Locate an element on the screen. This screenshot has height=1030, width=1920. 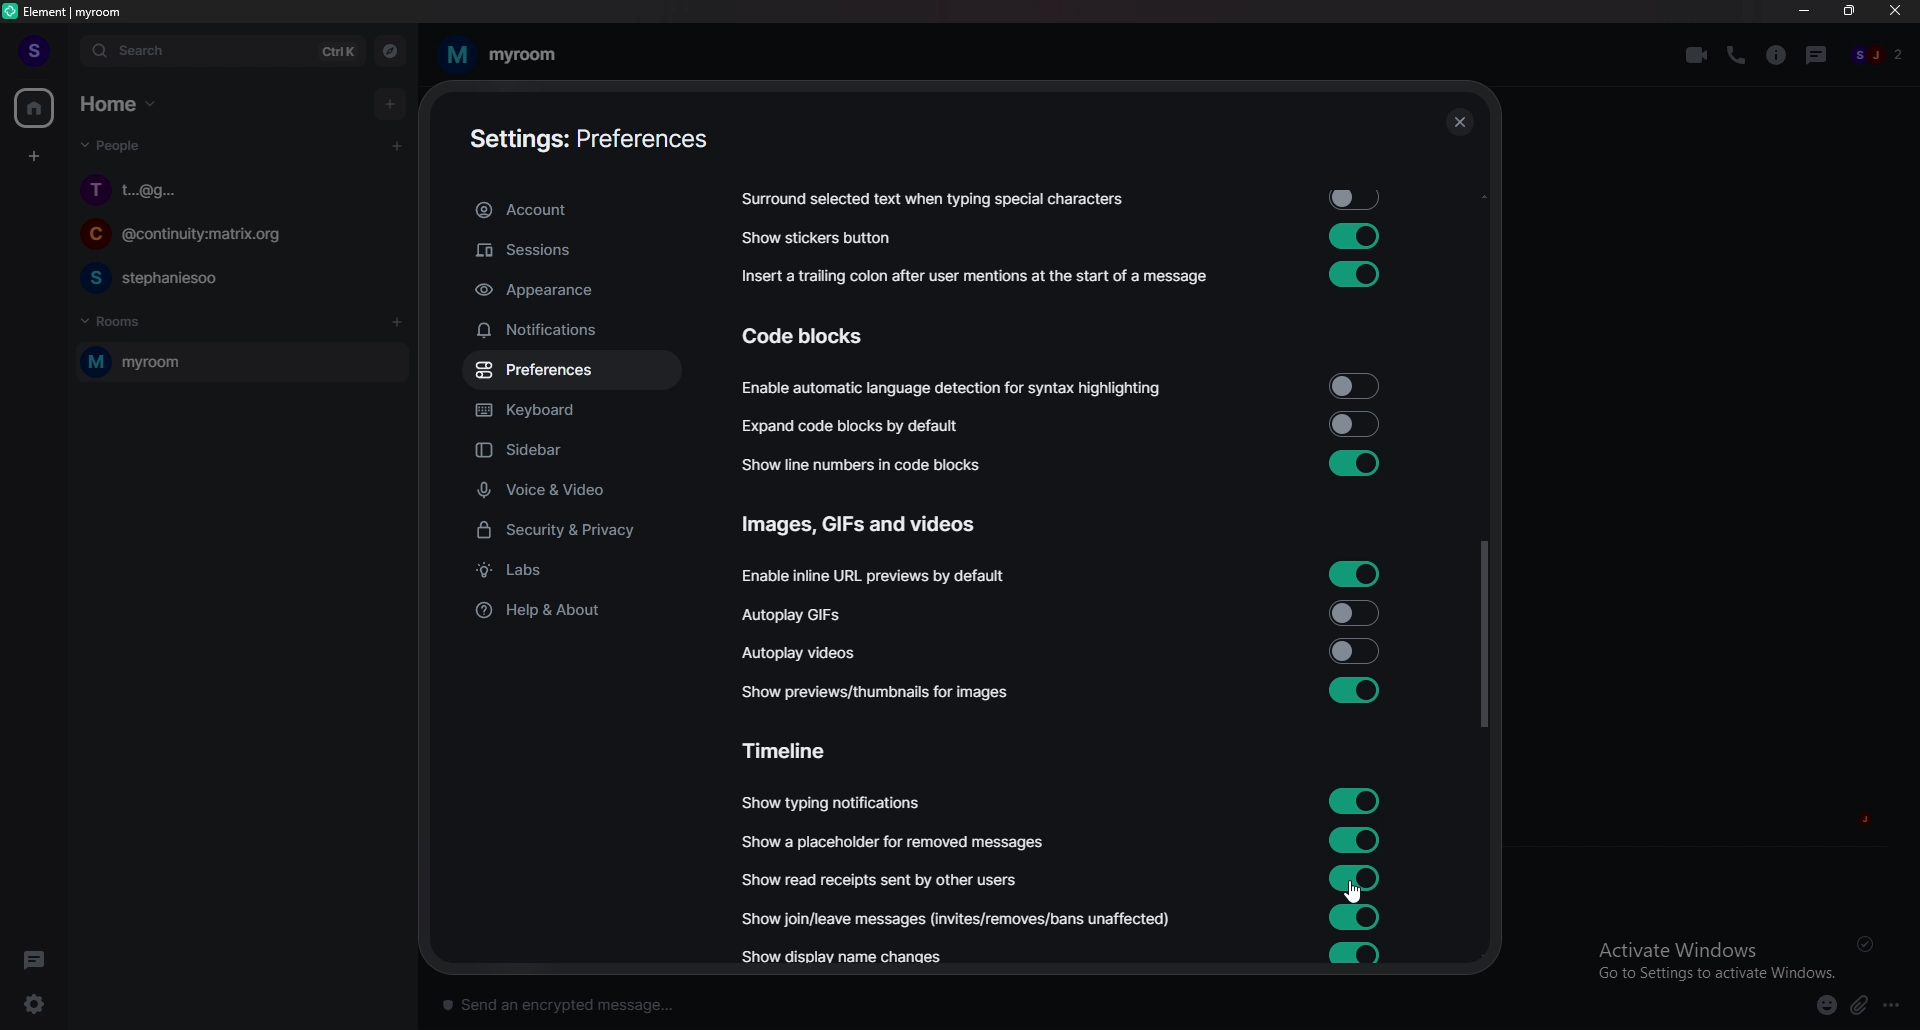
 is located at coordinates (1459, 124).